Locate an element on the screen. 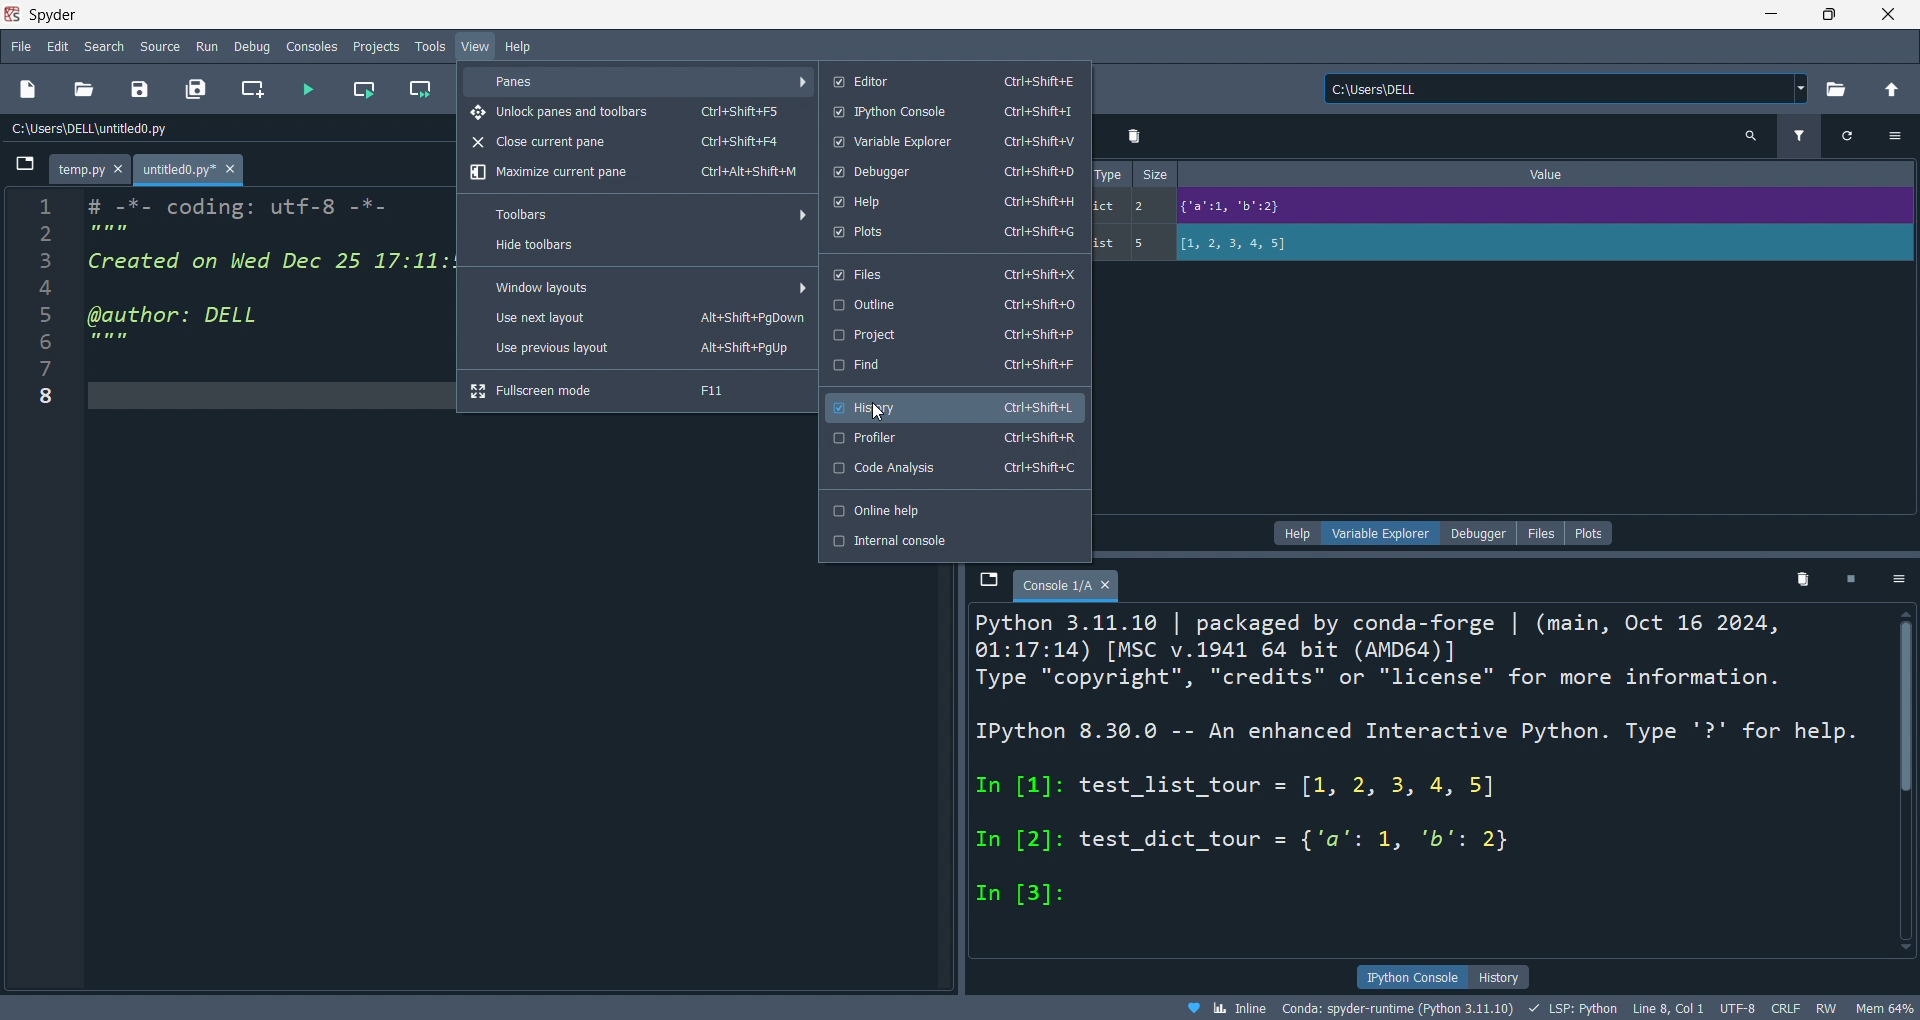 The height and width of the screenshot is (1020, 1920). run file is located at coordinates (308, 90).